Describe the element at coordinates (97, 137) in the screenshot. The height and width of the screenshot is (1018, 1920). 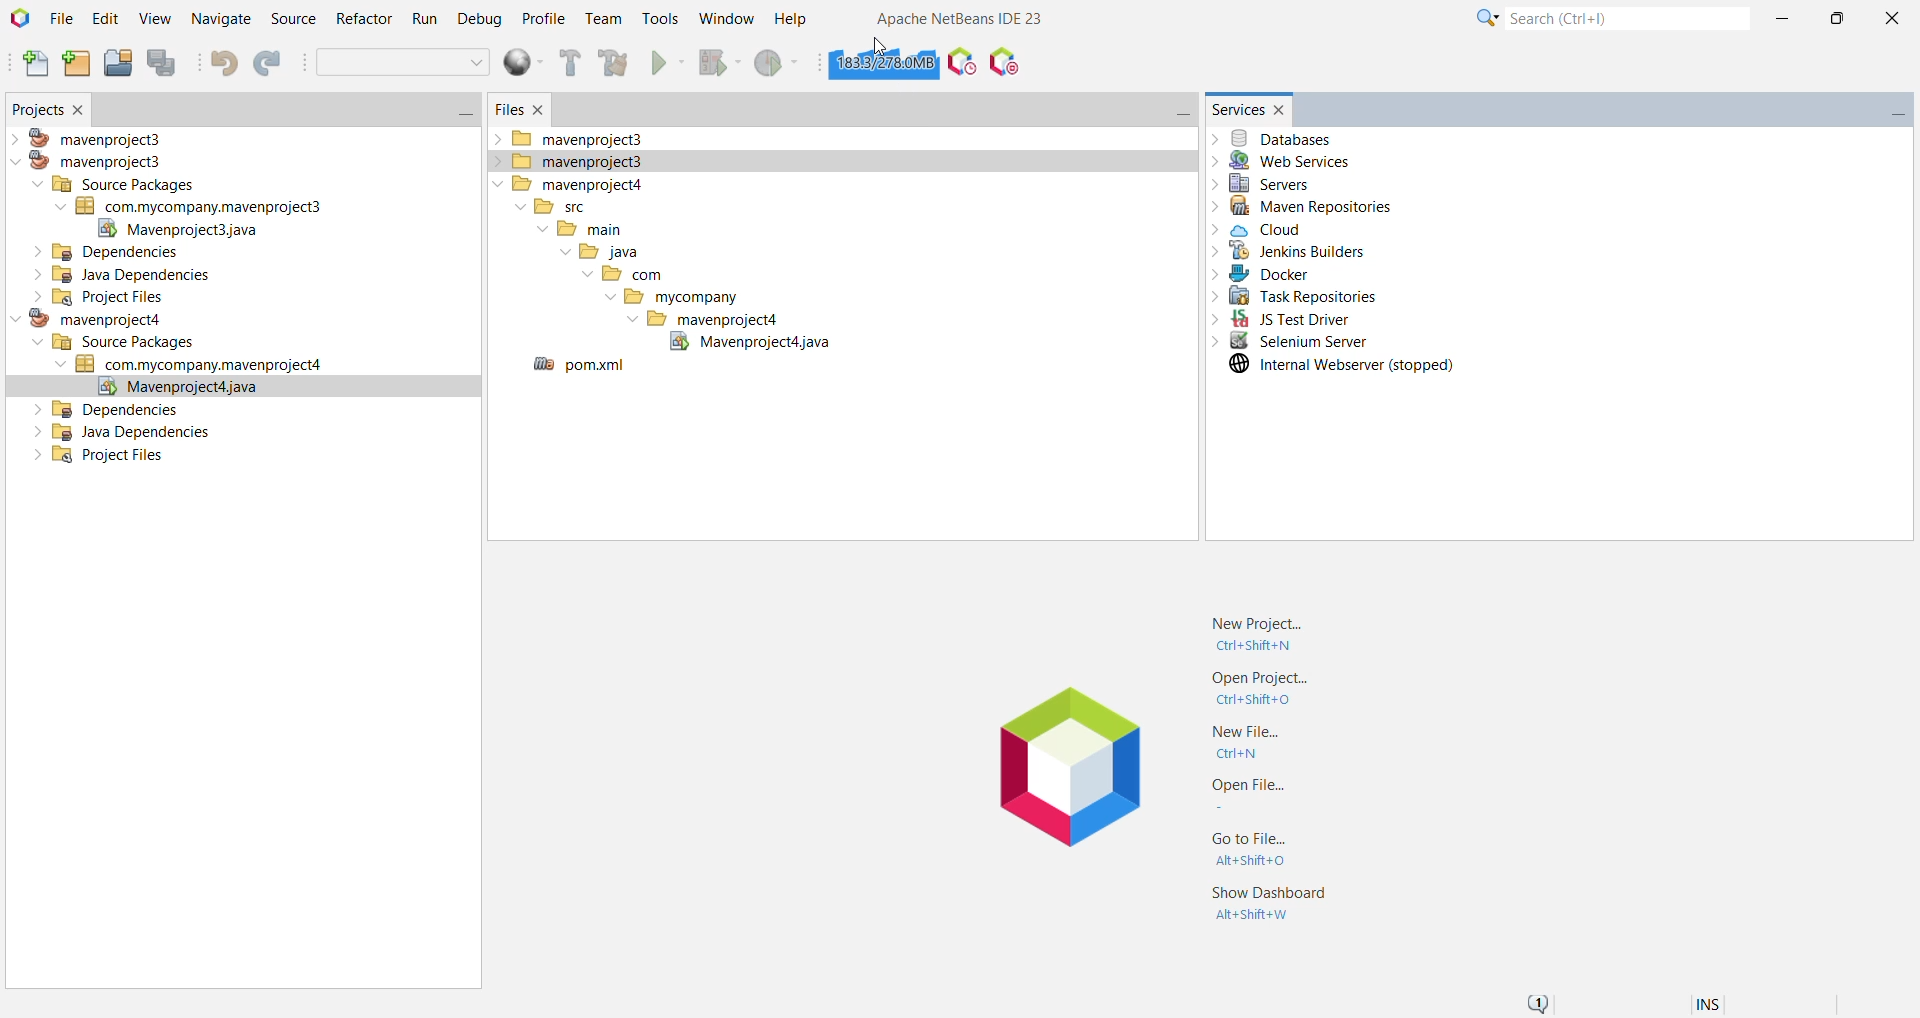
I see `mavenproject3` at that location.